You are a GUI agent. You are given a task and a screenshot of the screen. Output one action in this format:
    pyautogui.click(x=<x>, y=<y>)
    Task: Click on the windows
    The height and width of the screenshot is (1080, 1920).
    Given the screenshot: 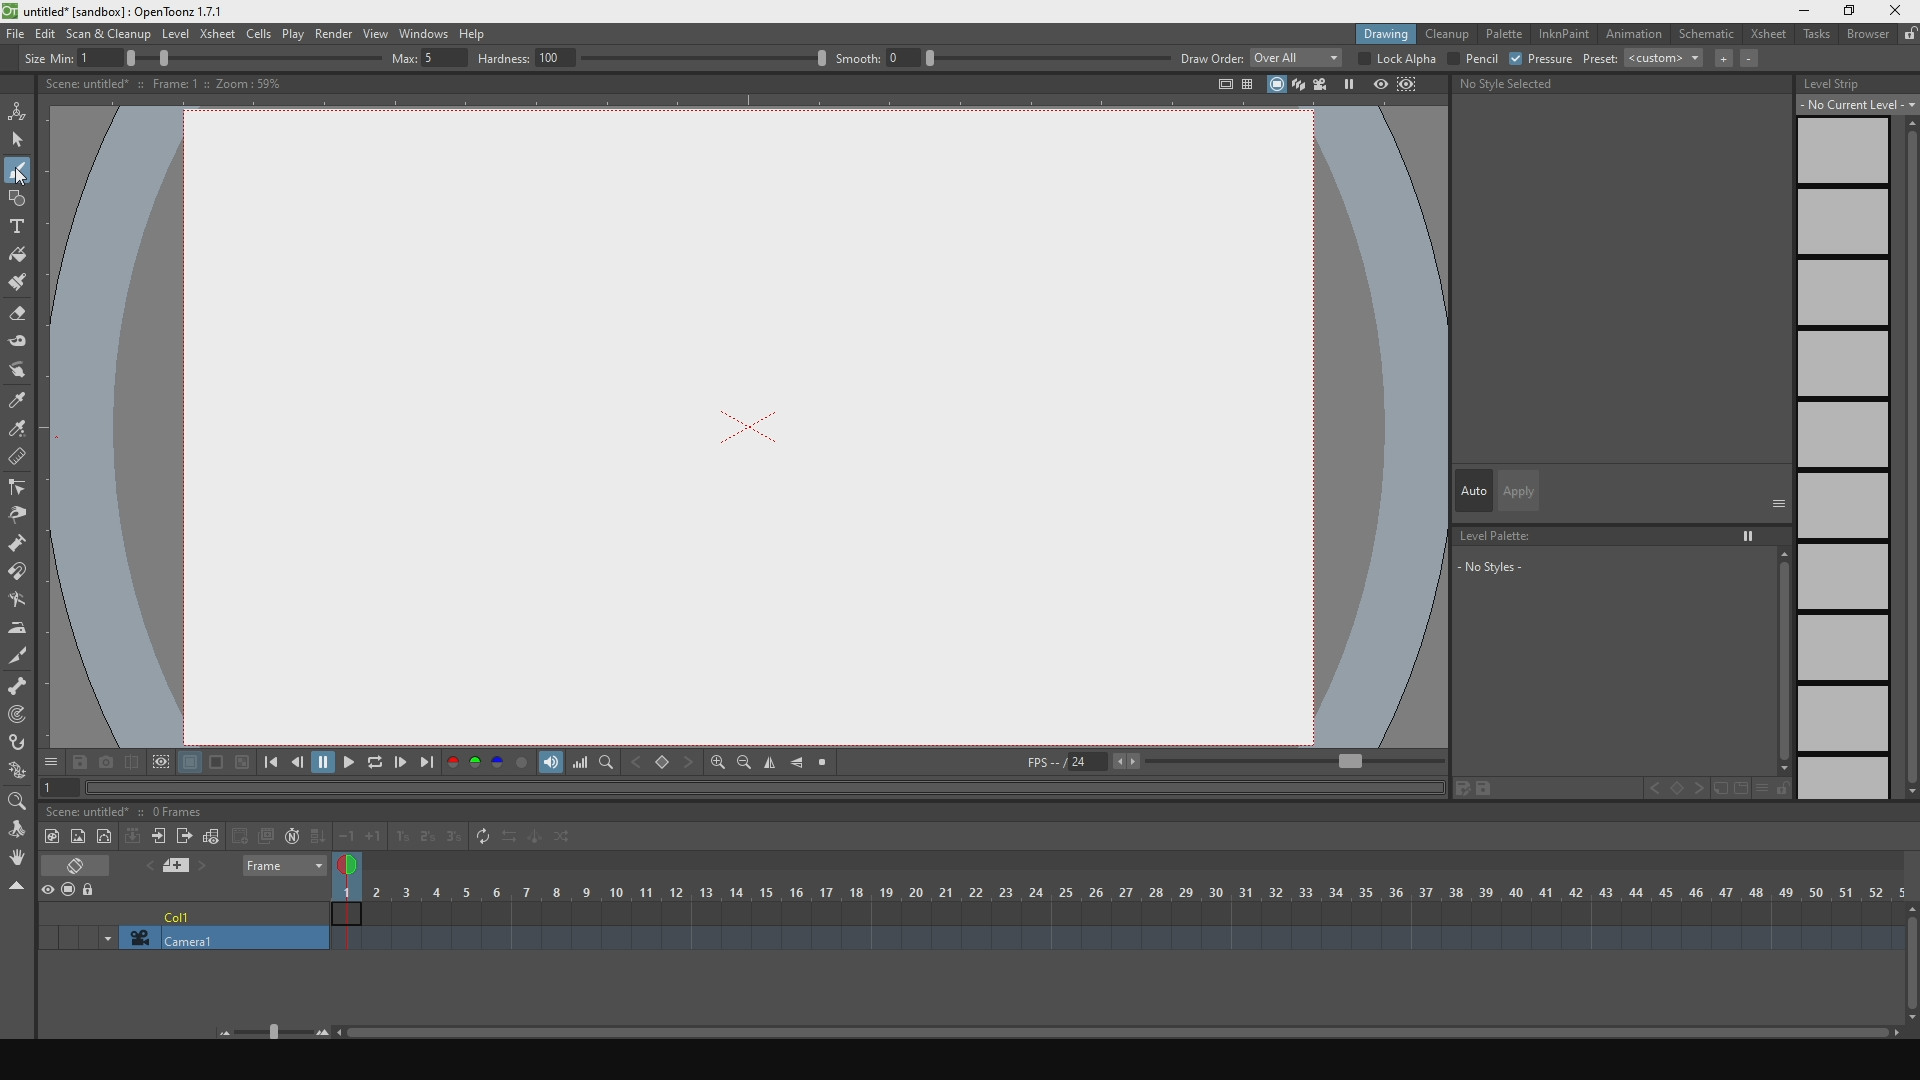 What is the action you would take?
    pyautogui.click(x=422, y=30)
    